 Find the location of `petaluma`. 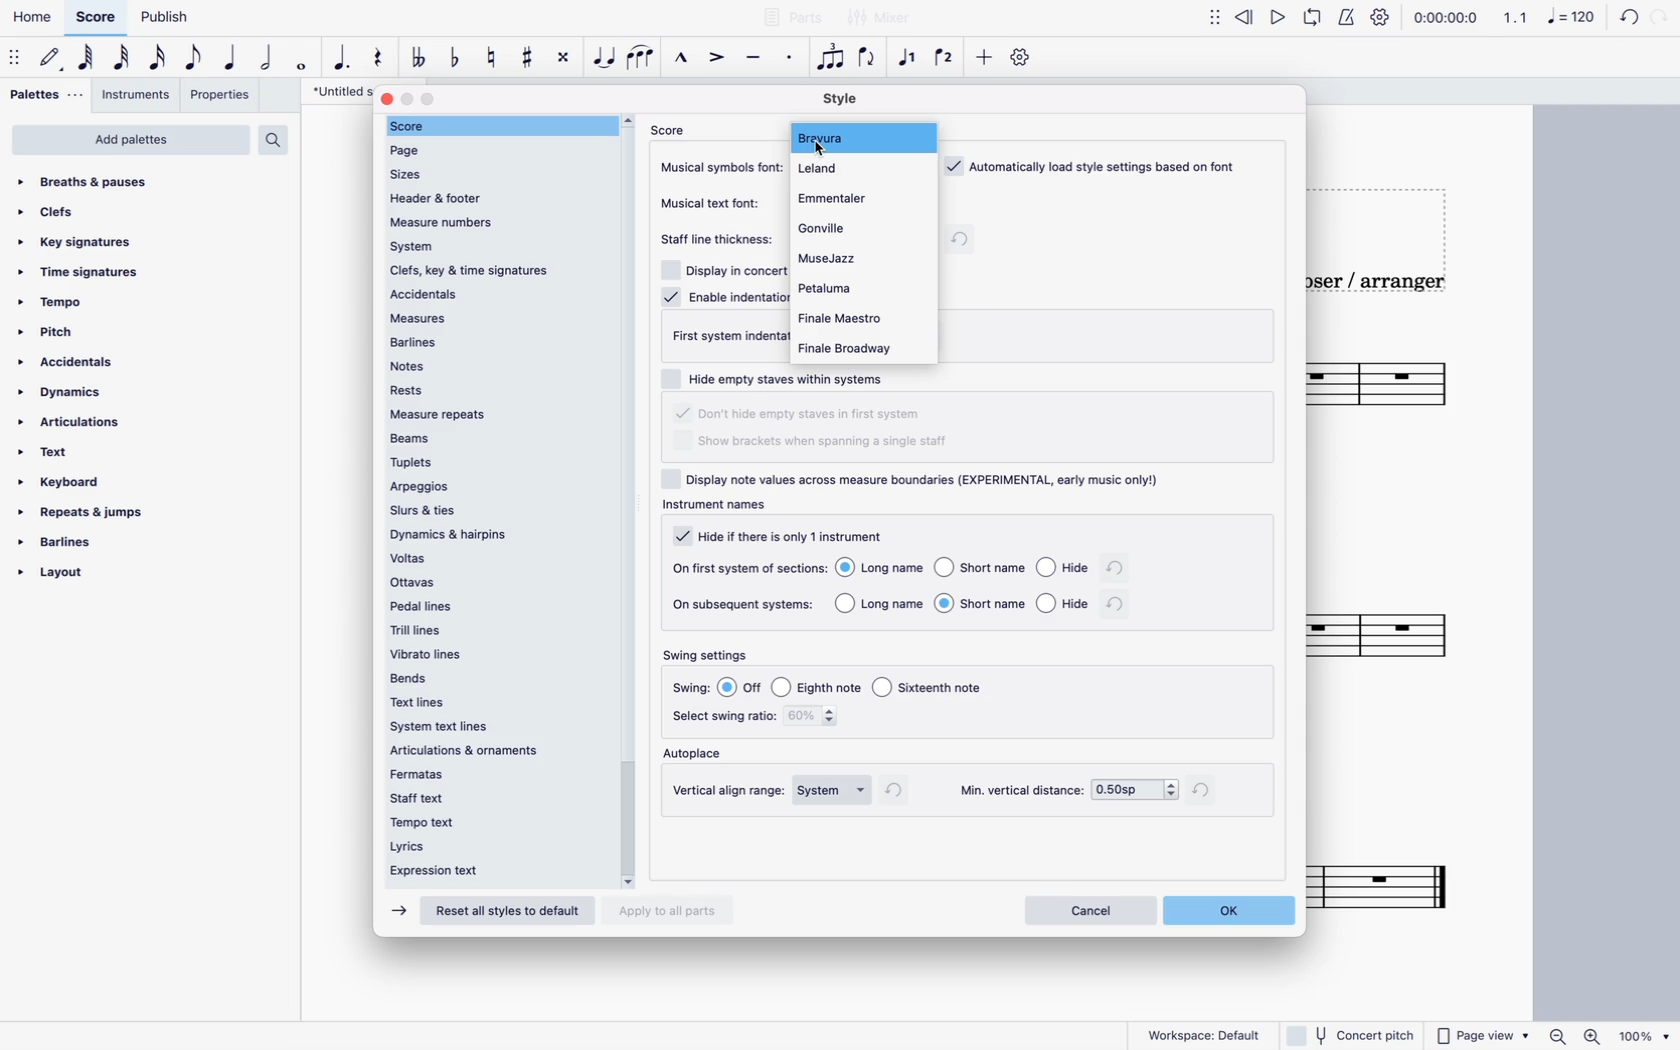

petaluma is located at coordinates (844, 287).